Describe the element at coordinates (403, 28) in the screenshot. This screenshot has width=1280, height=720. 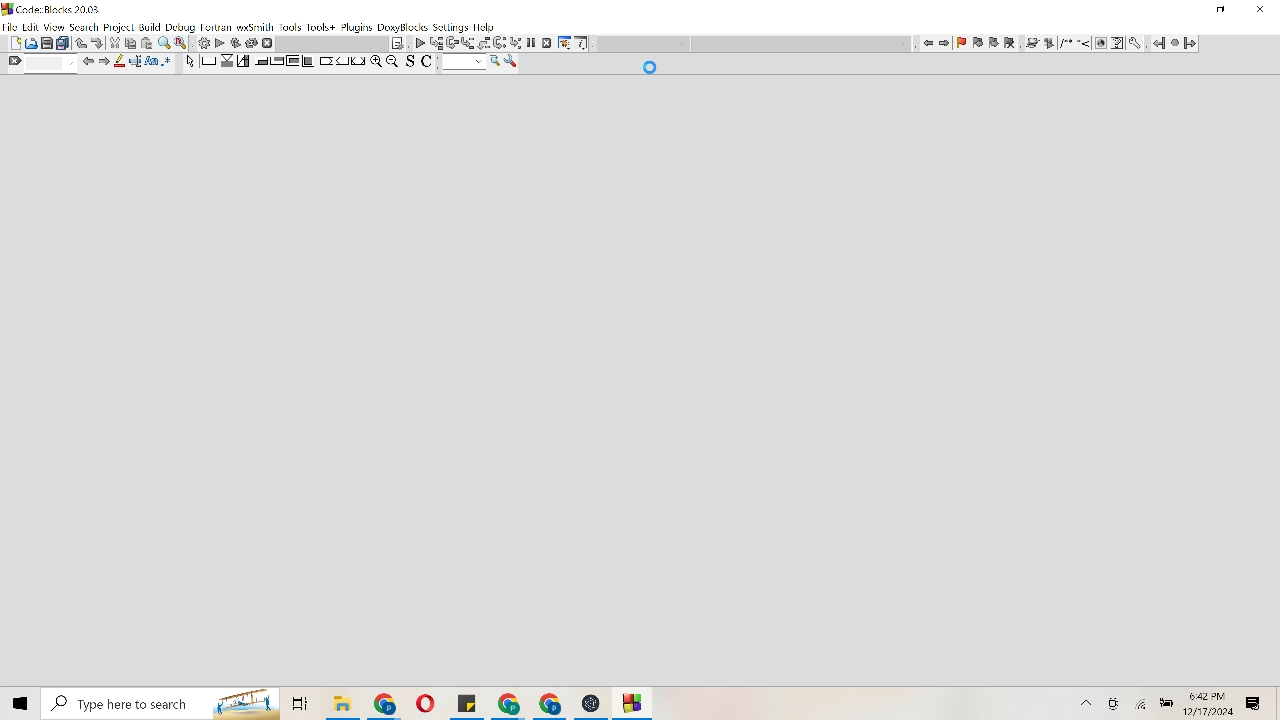
I see `Doxyblocks` at that location.